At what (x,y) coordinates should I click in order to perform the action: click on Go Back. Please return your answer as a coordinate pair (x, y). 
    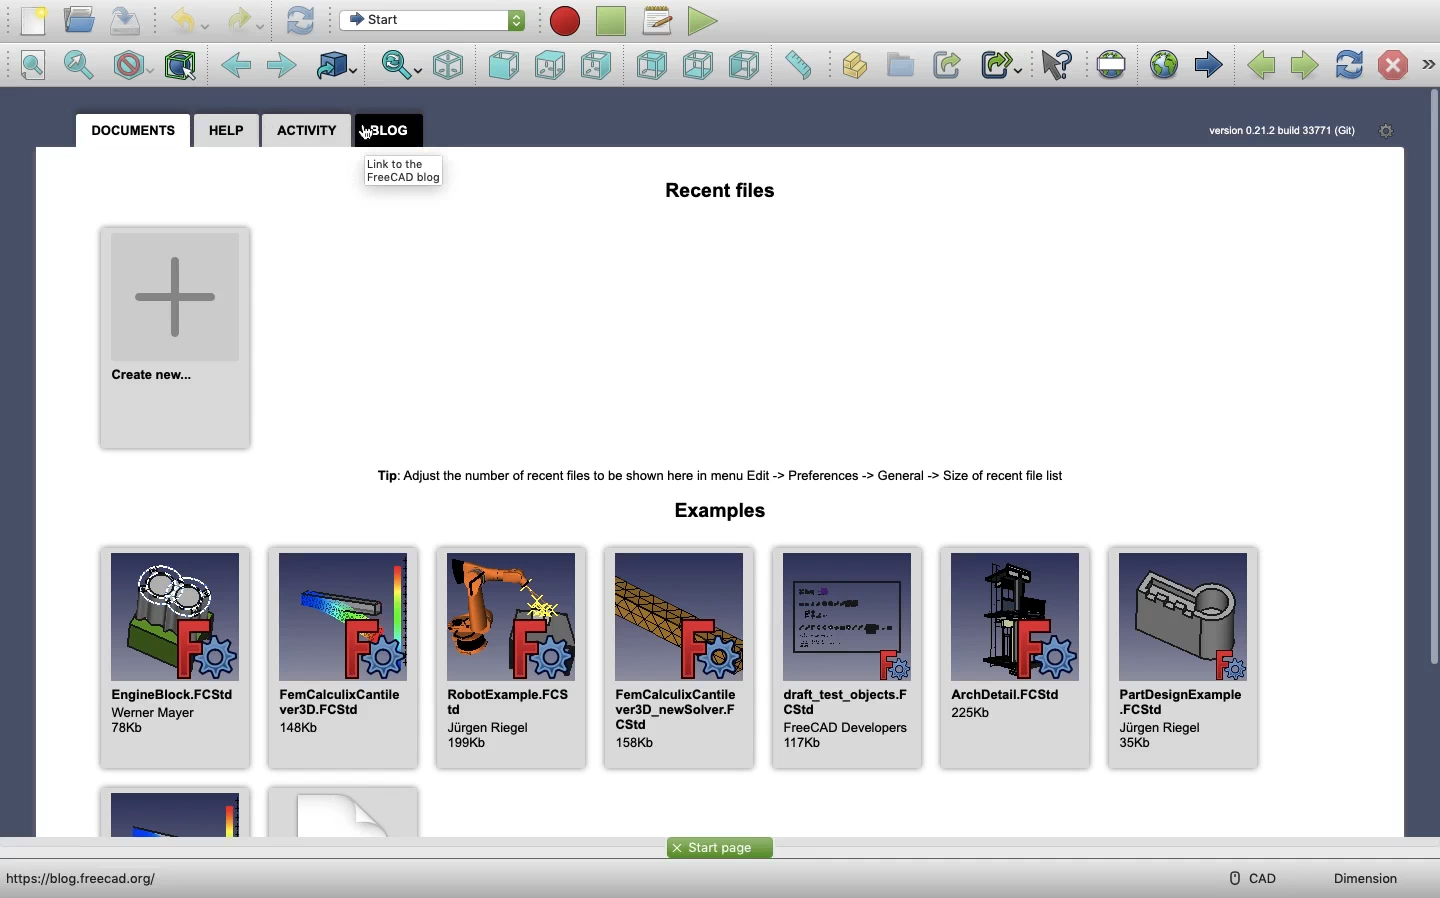
    Looking at the image, I should click on (235, 64).